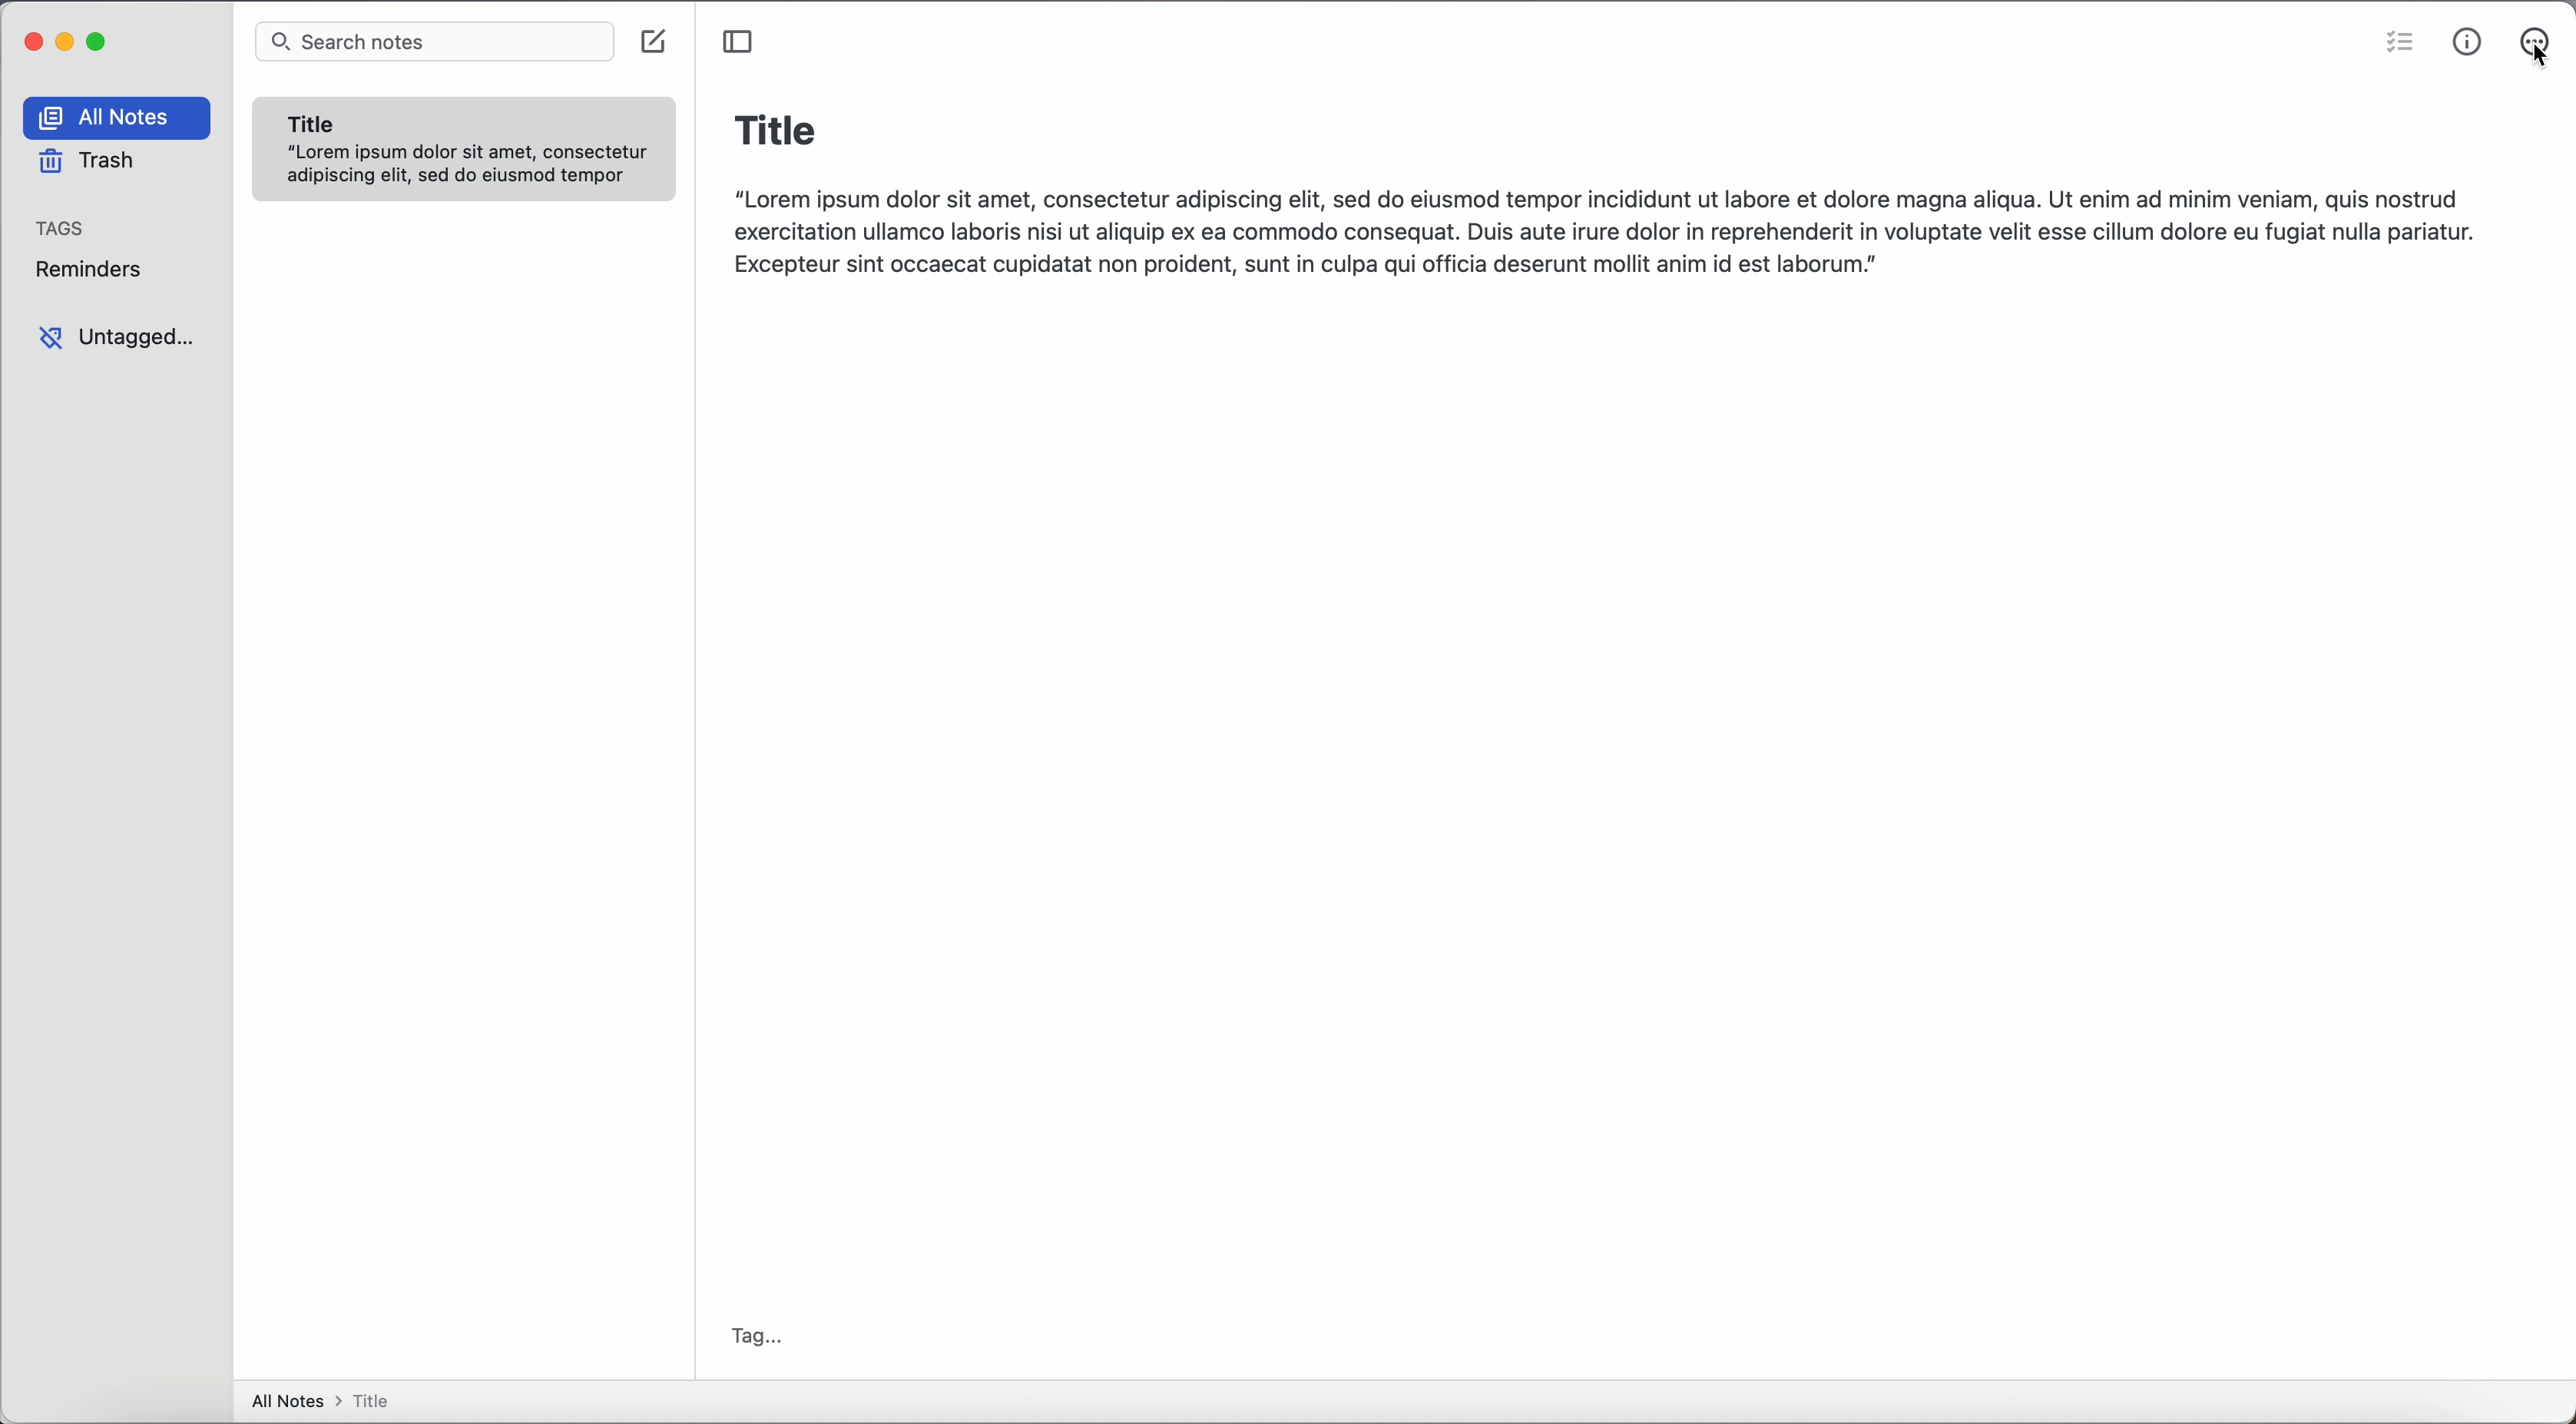 The image size is (2576, 1424). I want to click on create note, so click(657, 44).